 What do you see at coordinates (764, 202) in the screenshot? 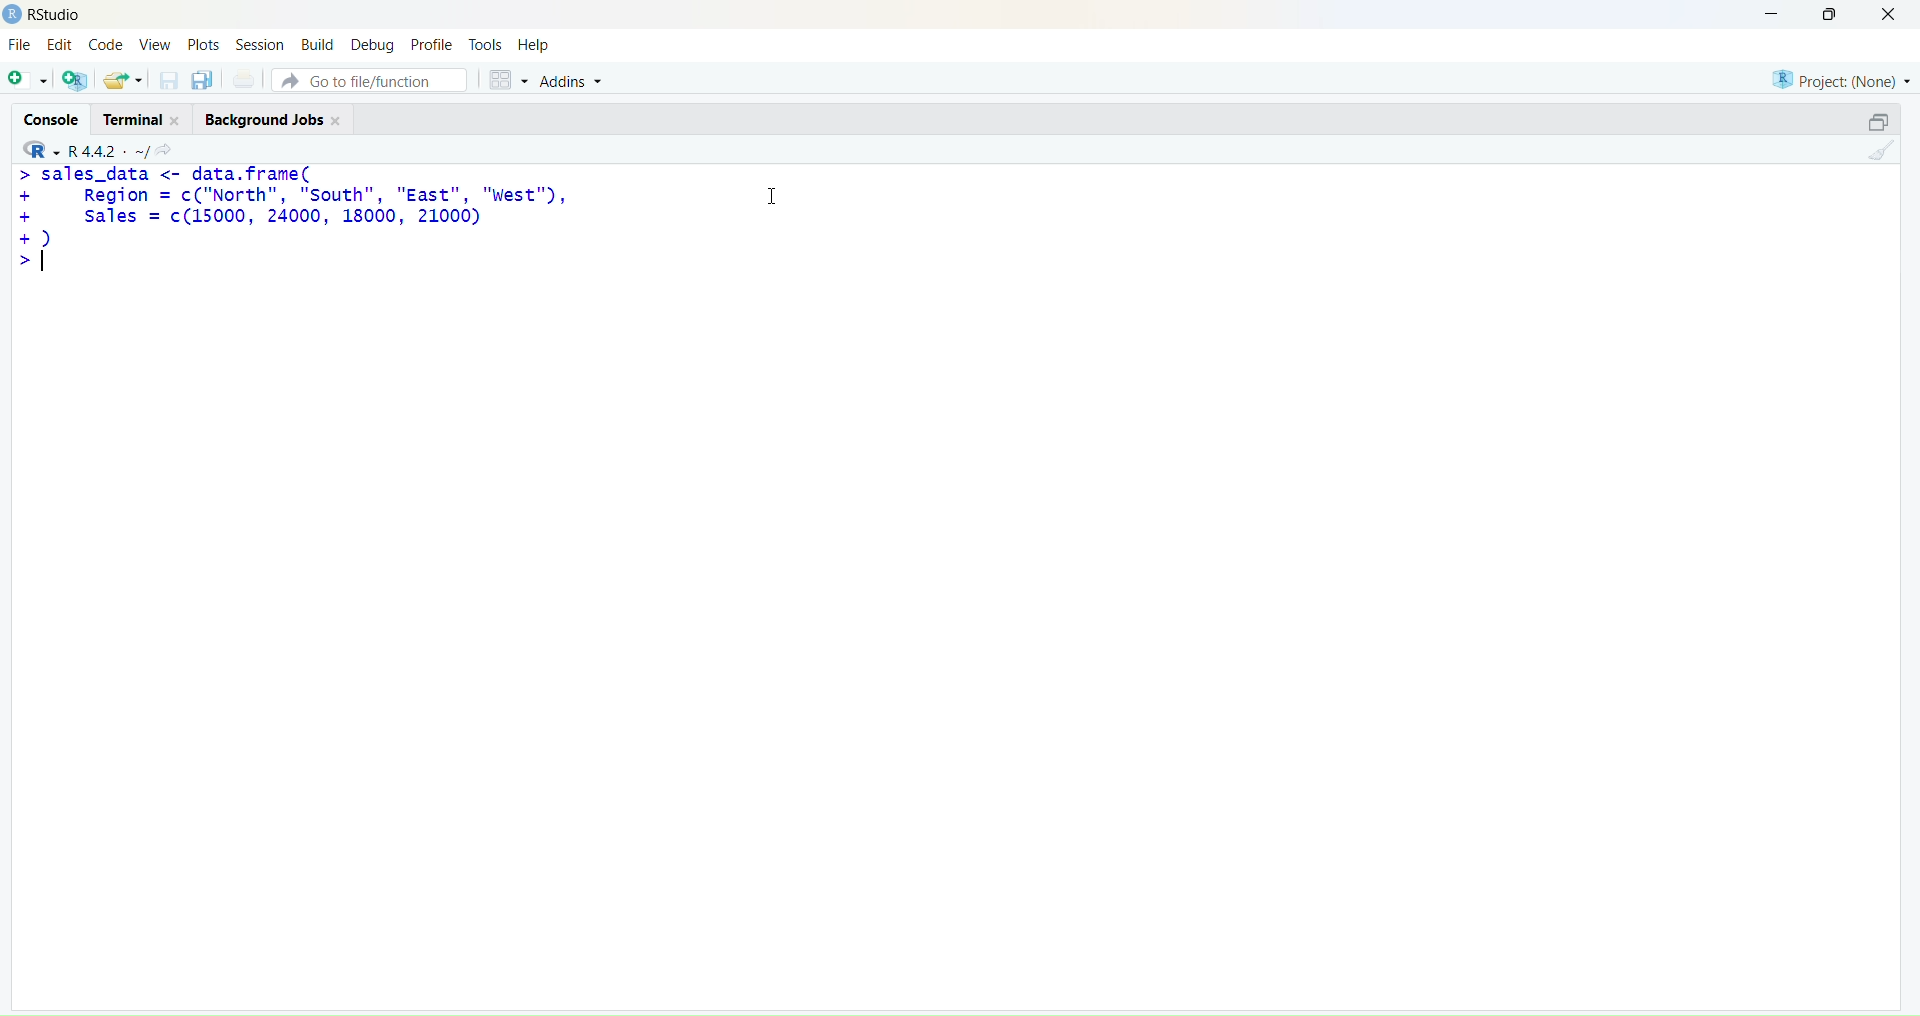
I see `cursor` at bounding box center [764, 202].